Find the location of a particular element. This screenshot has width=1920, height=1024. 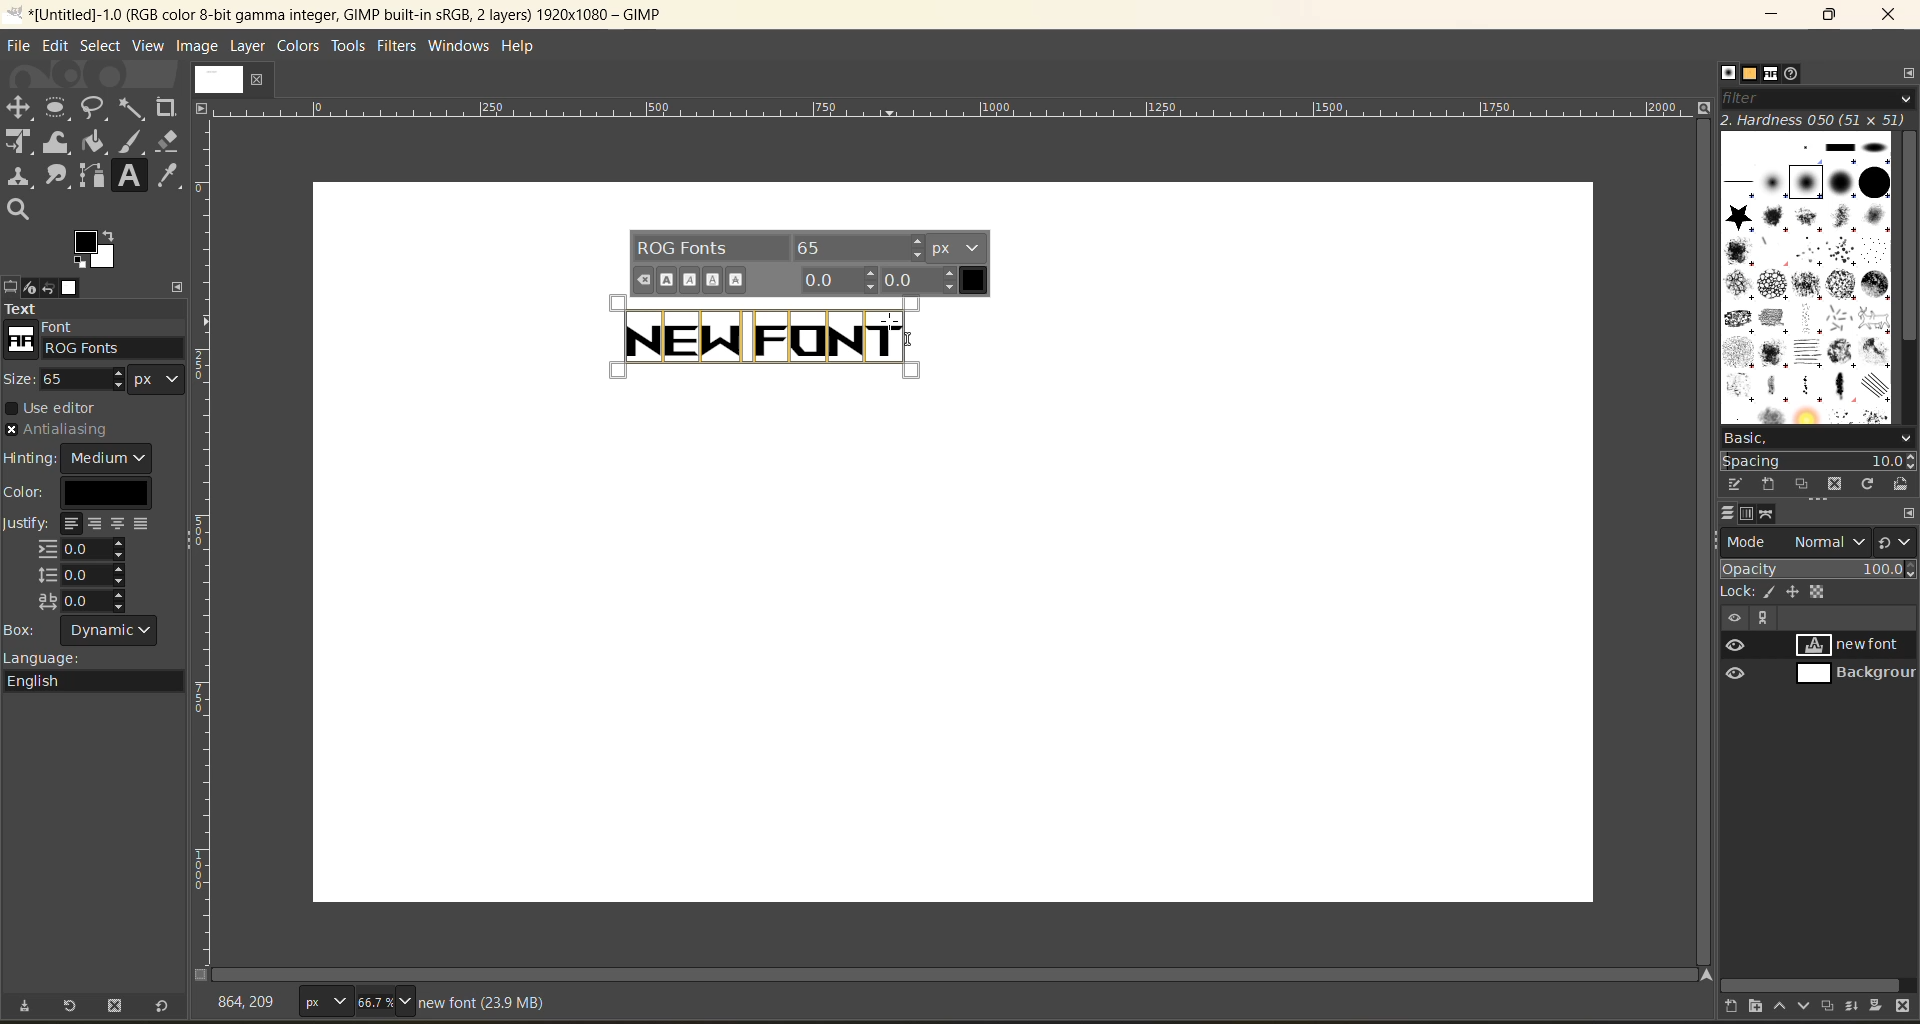

hardness is located at coordinates (1817, 120).